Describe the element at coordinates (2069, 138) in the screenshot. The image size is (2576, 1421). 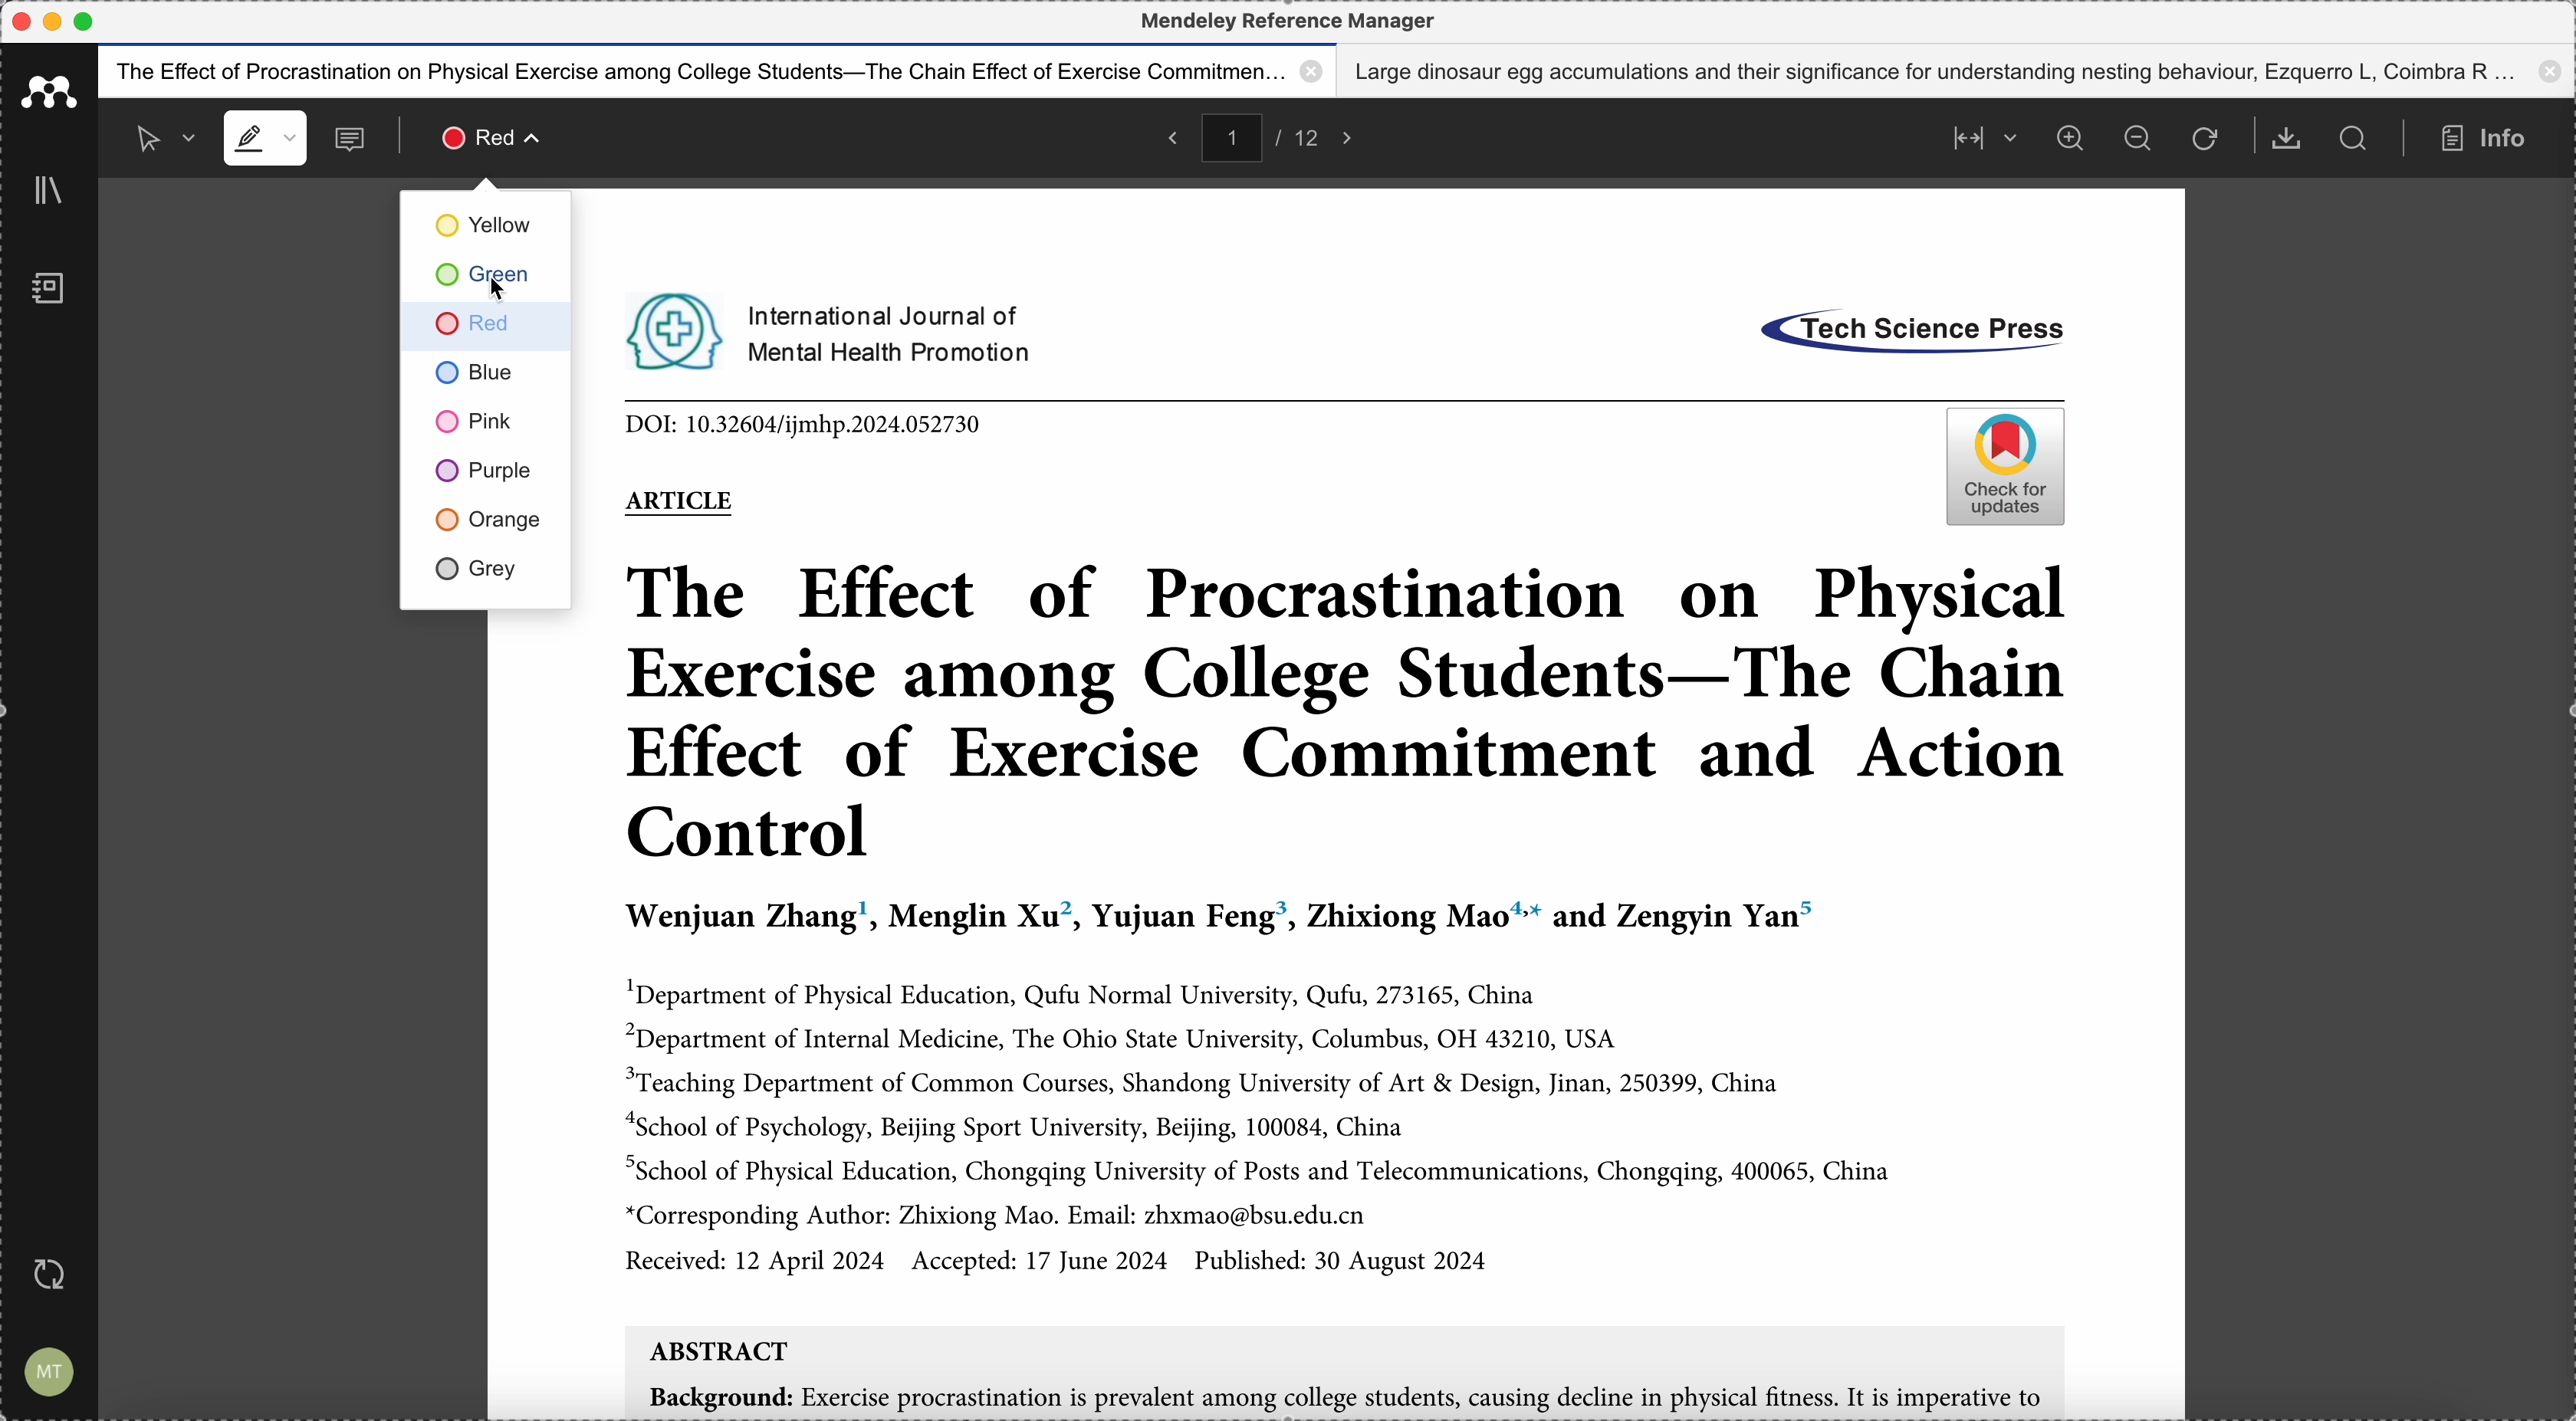
I see `zoom in` at that location.